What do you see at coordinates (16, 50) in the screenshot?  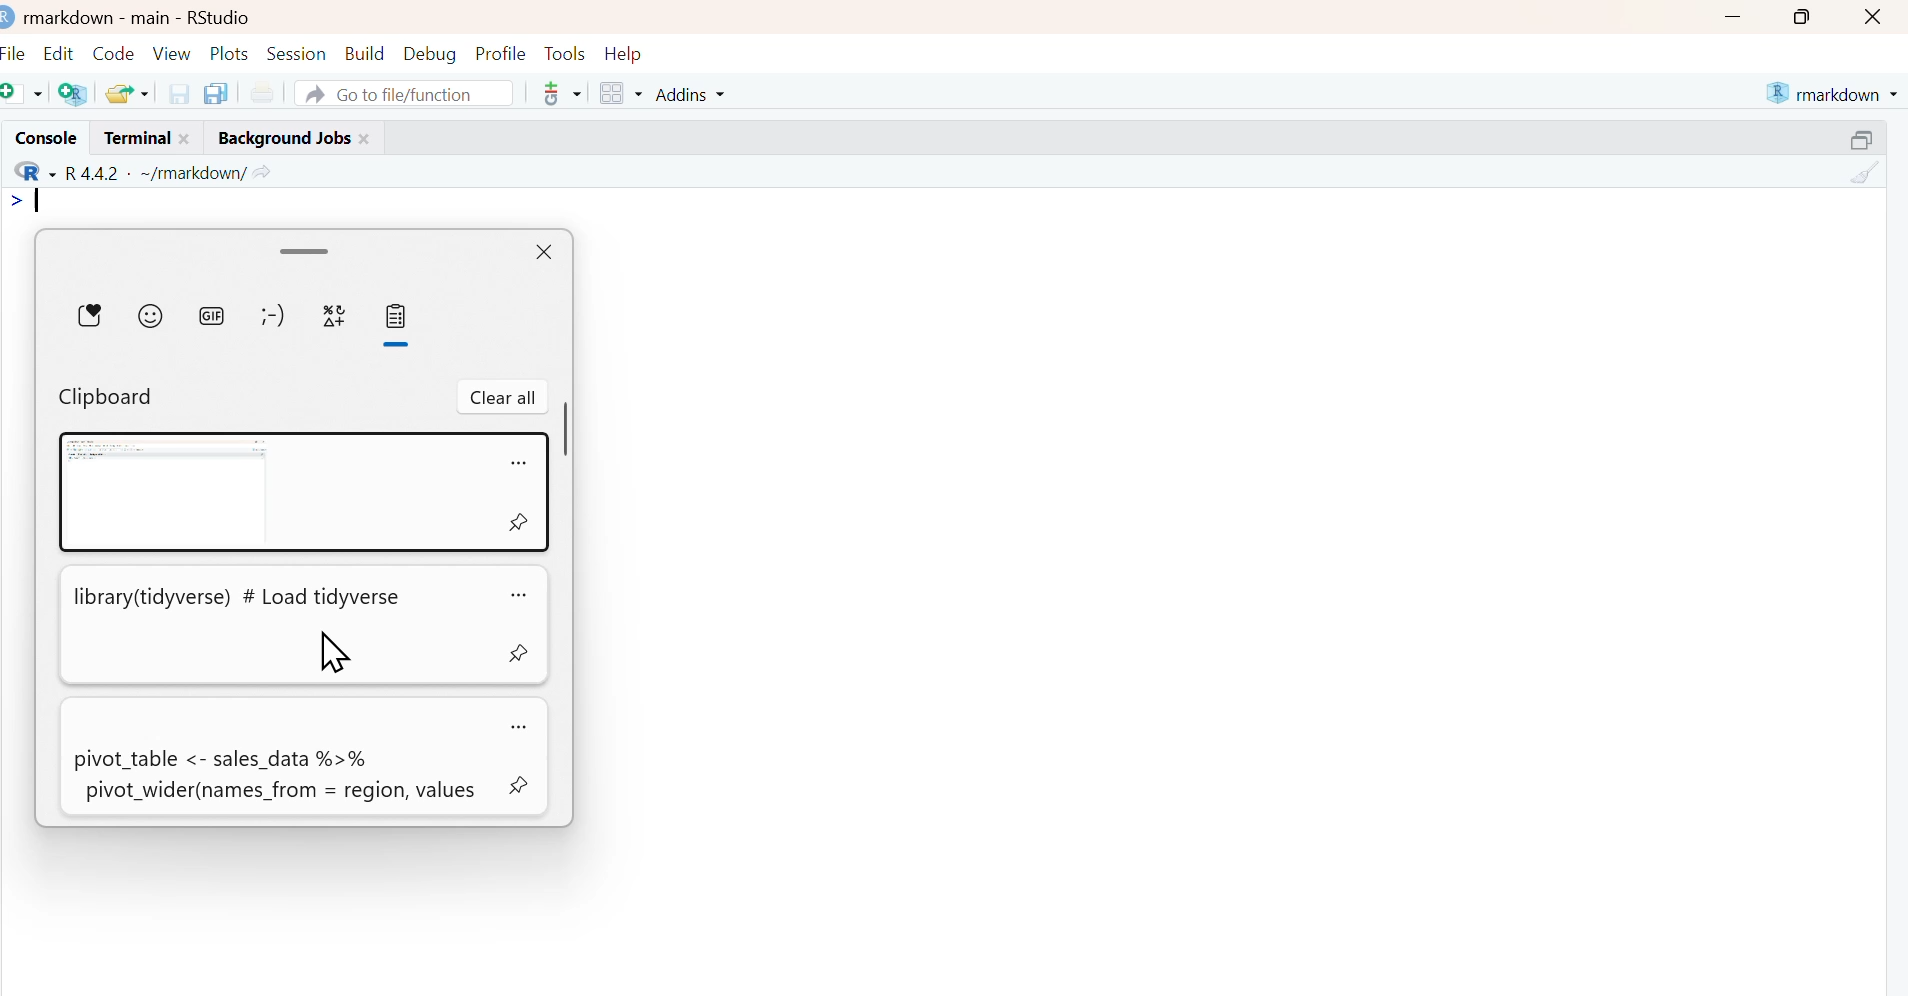 I see `File` at bounding box center [16, 50].